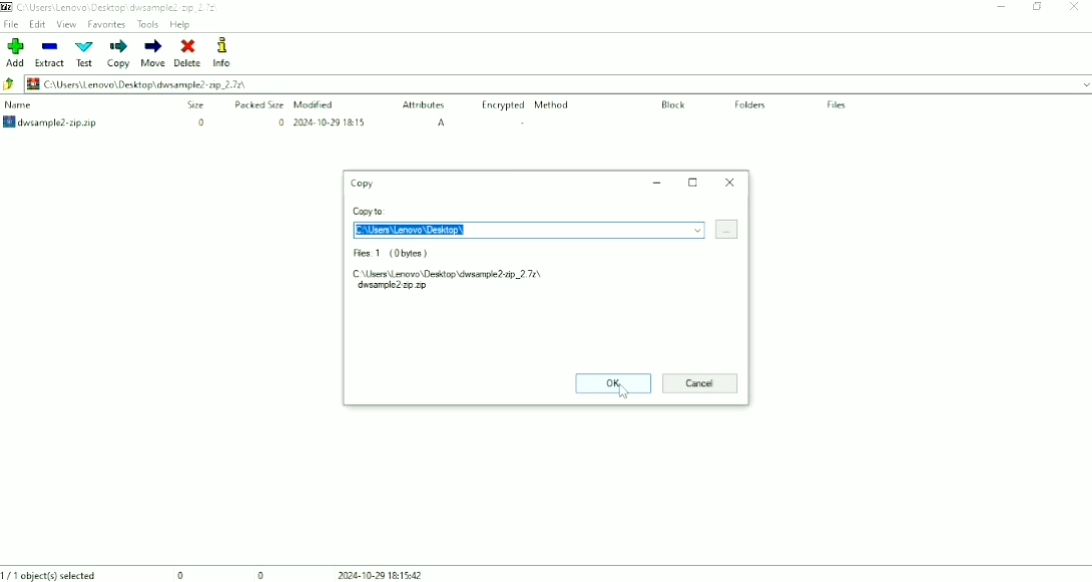 This screenshot has width=1092, height=582. What do you see at coordinates (51, 53) in the screenshot?
I see `Extract` at bounding box center [51, 53].